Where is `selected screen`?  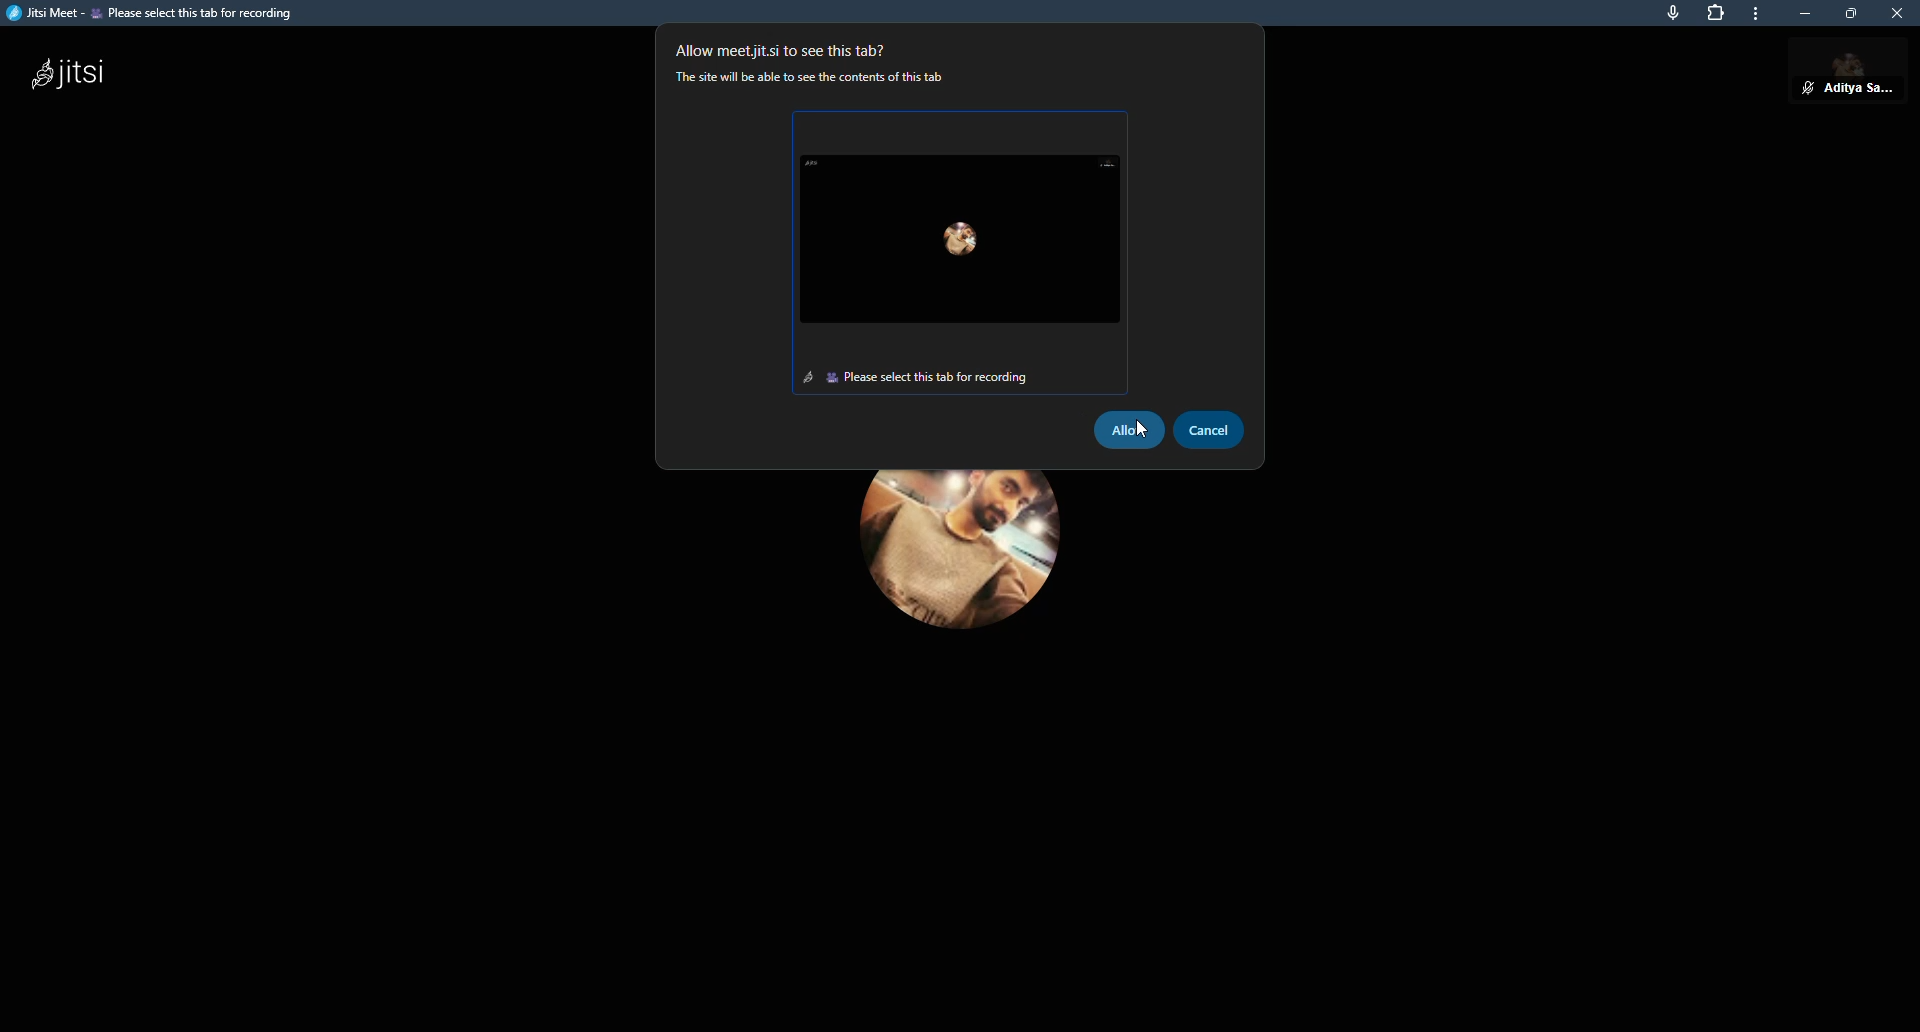
selected screen is located at coordinates (955, 235).